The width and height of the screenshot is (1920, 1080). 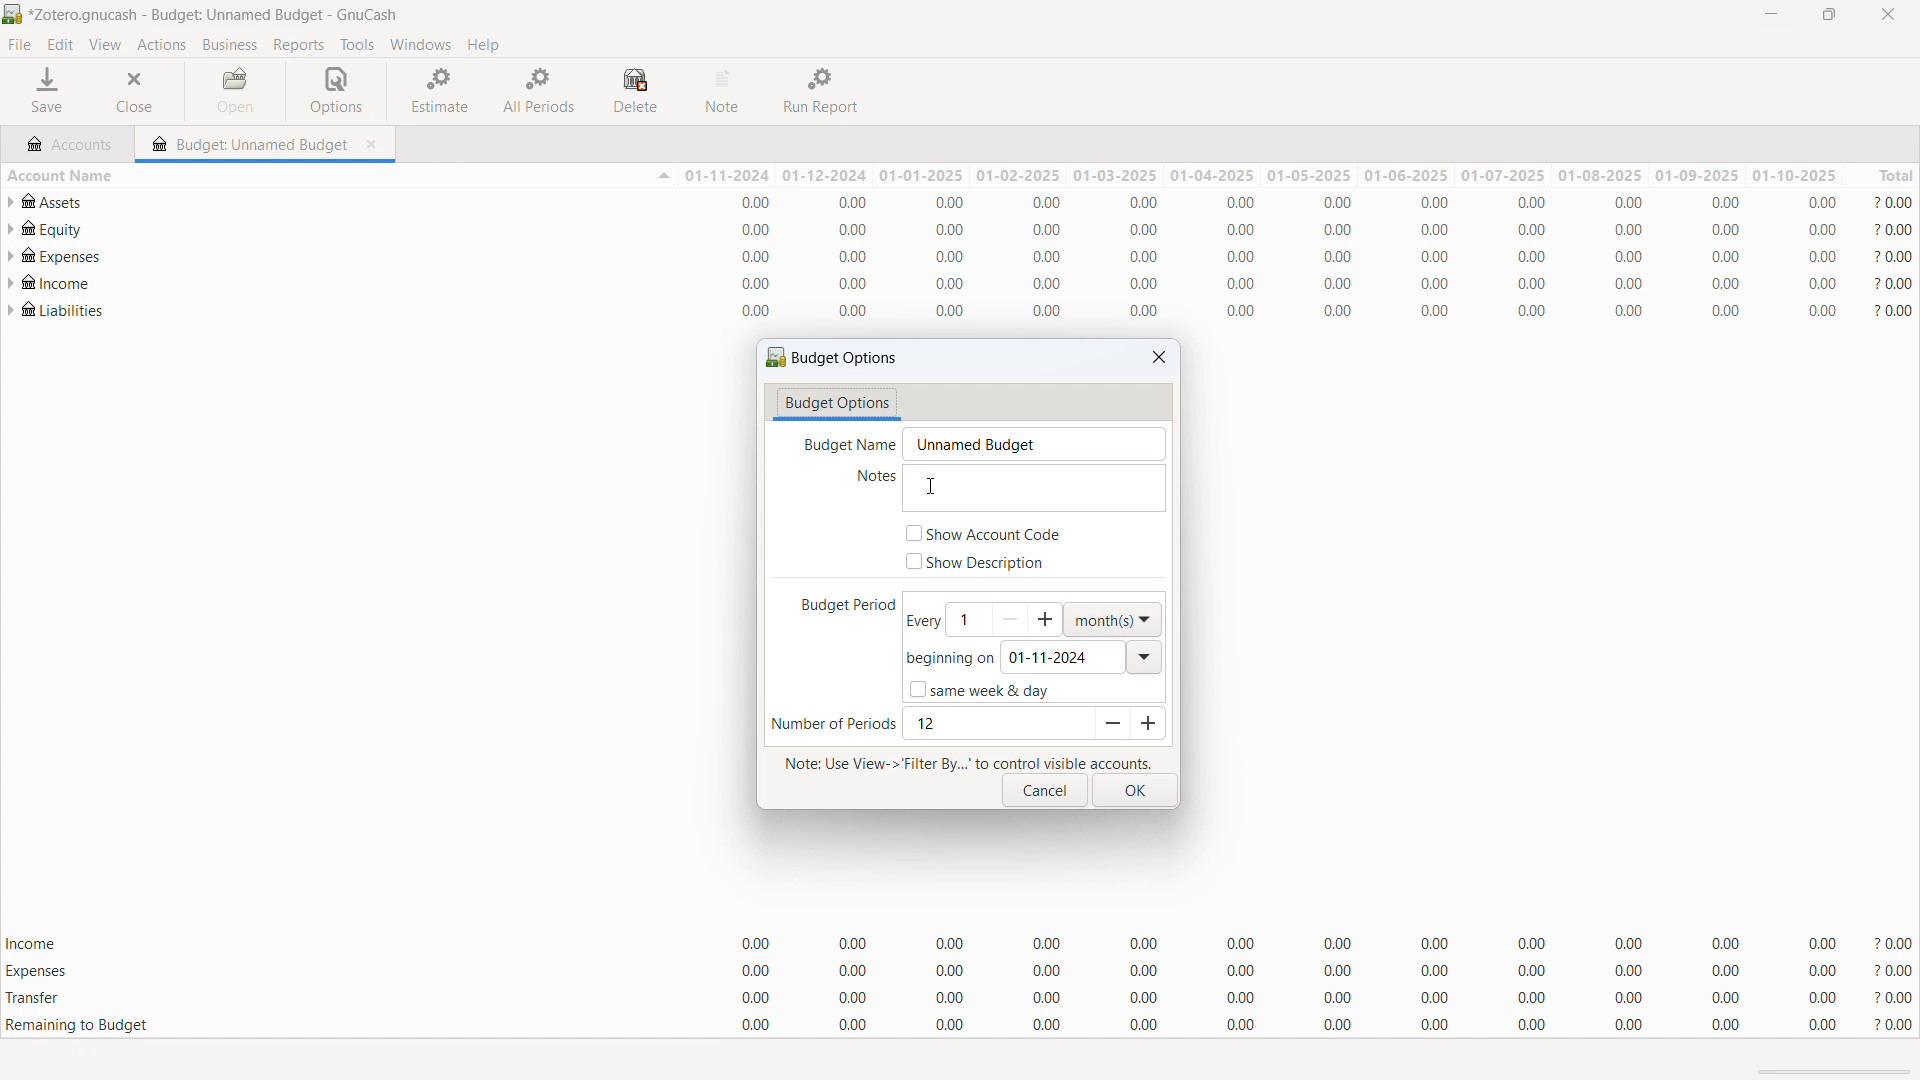 I want to click on total, so click(x=1882, y=175).